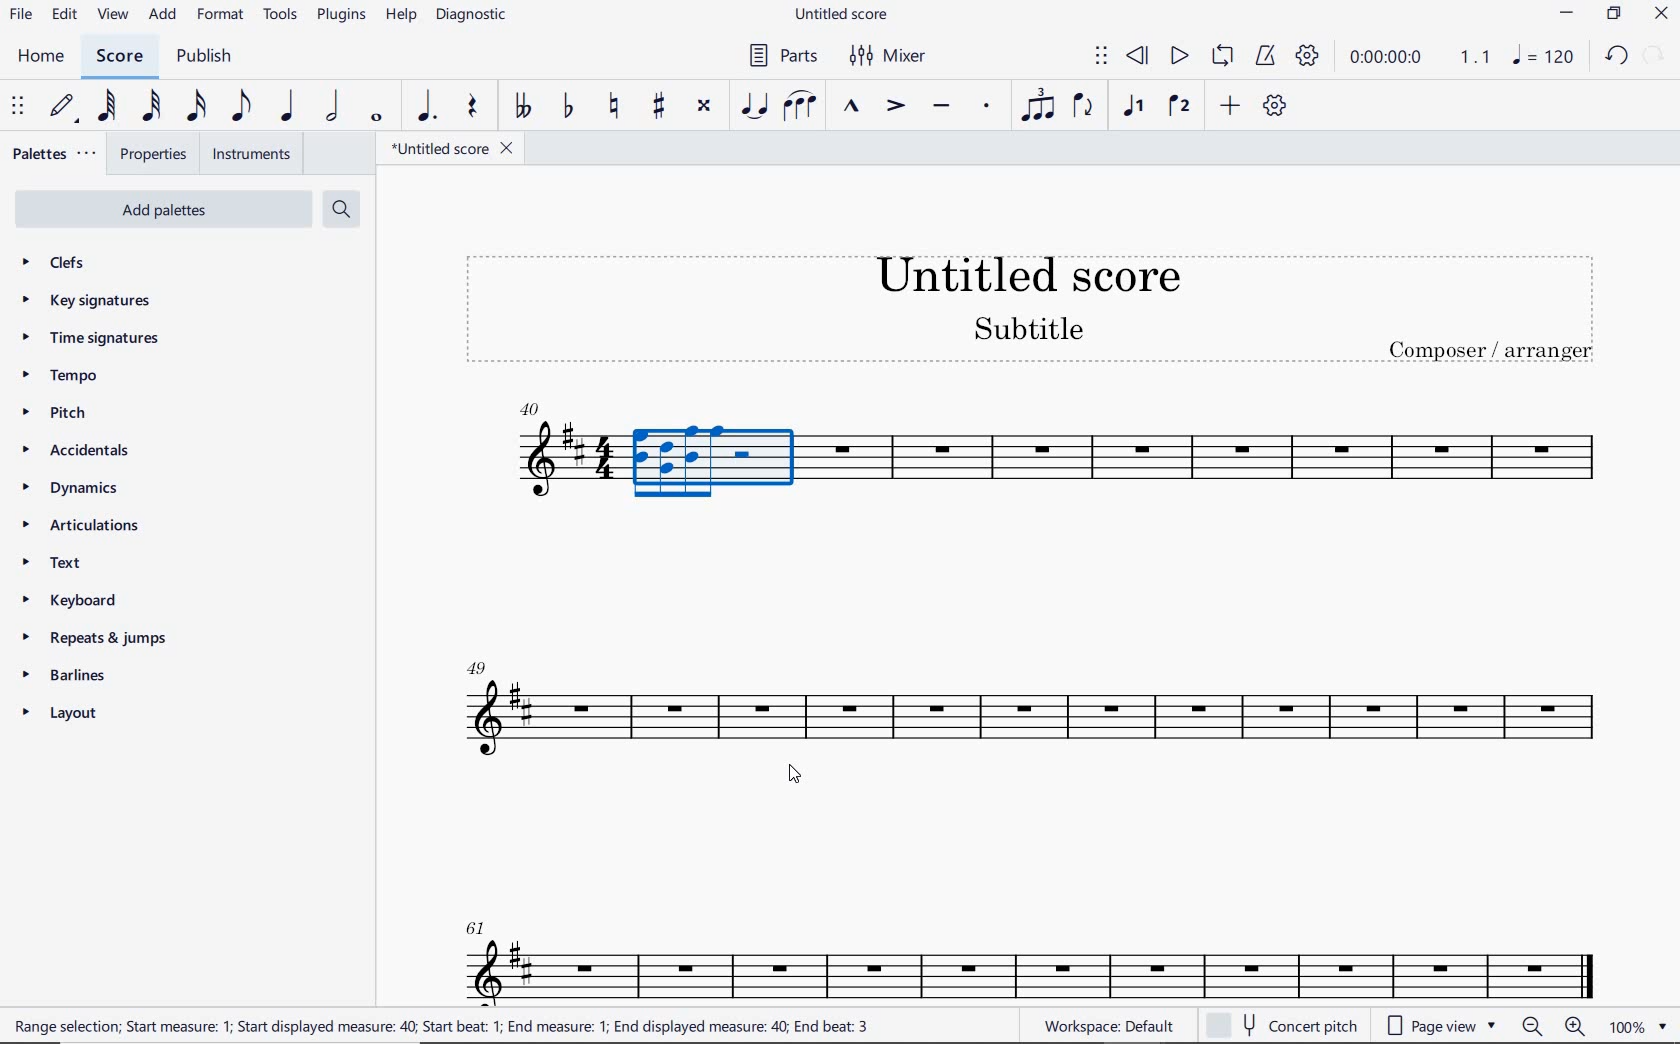  I want to click on METRONOME, so click(1265, 56).